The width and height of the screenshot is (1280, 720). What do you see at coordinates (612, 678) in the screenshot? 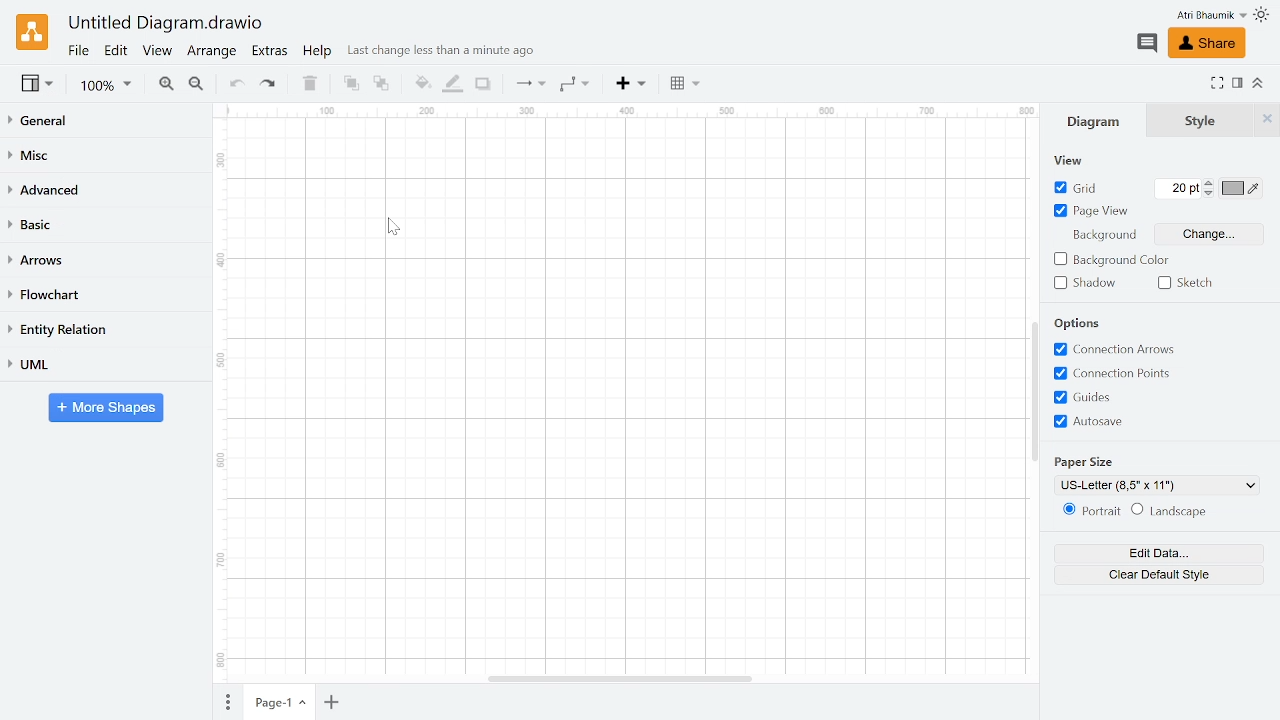
I see `Horizontal scrolbar` at bounding box center [612, 678].